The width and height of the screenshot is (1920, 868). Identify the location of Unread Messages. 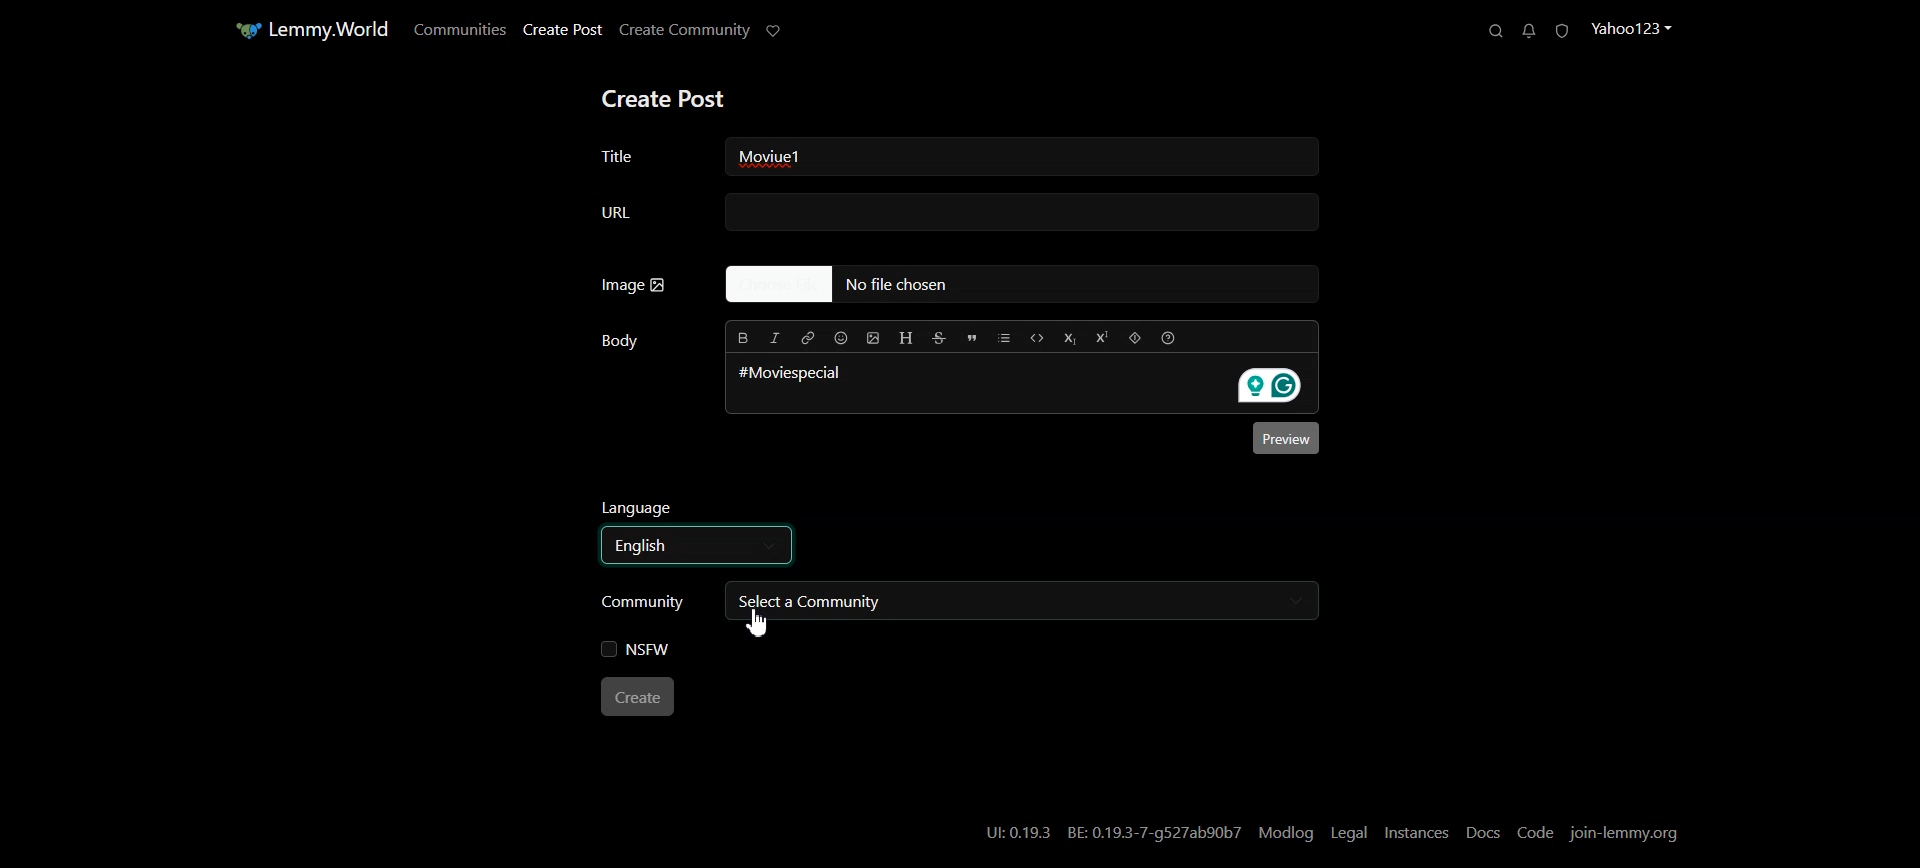
(1528, 31).